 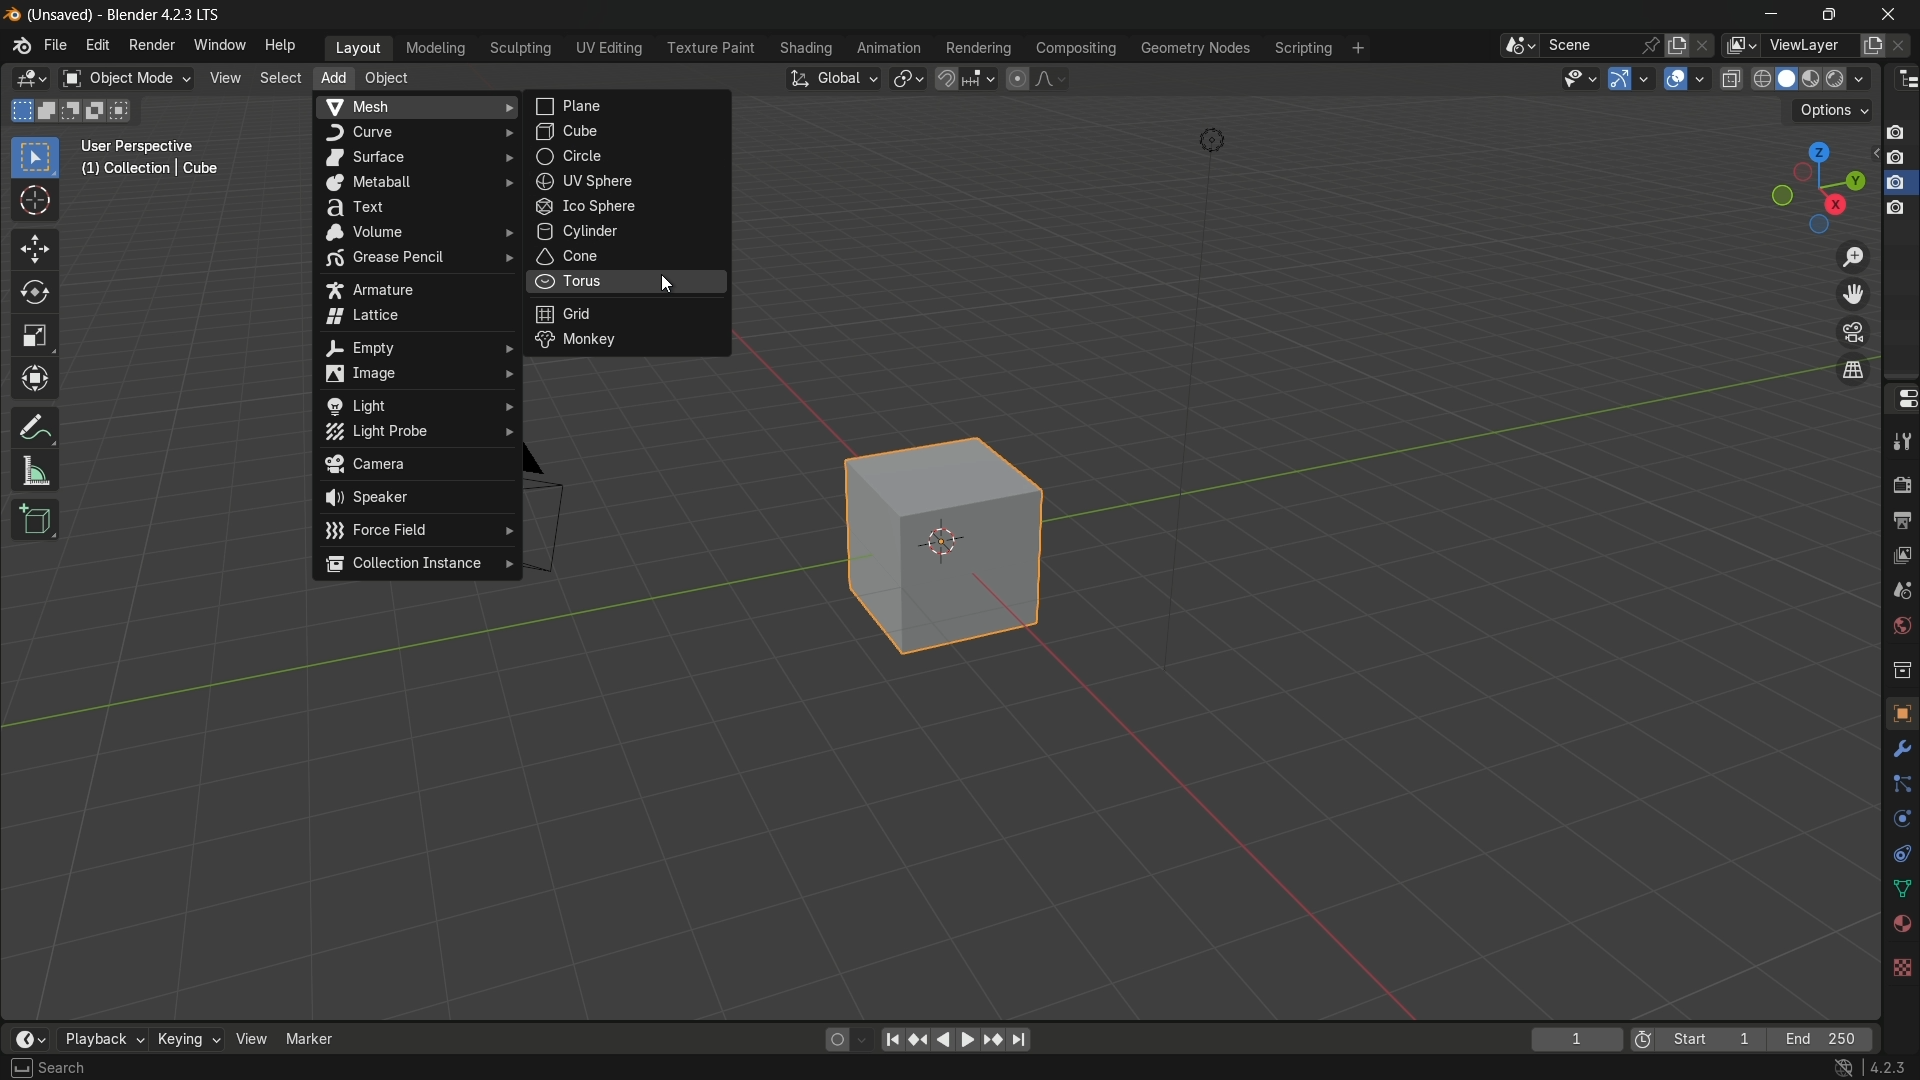 What do you see at coordinates (1901, 480) in the screenshot?
I see `render` at bounding box center [1901, 480].